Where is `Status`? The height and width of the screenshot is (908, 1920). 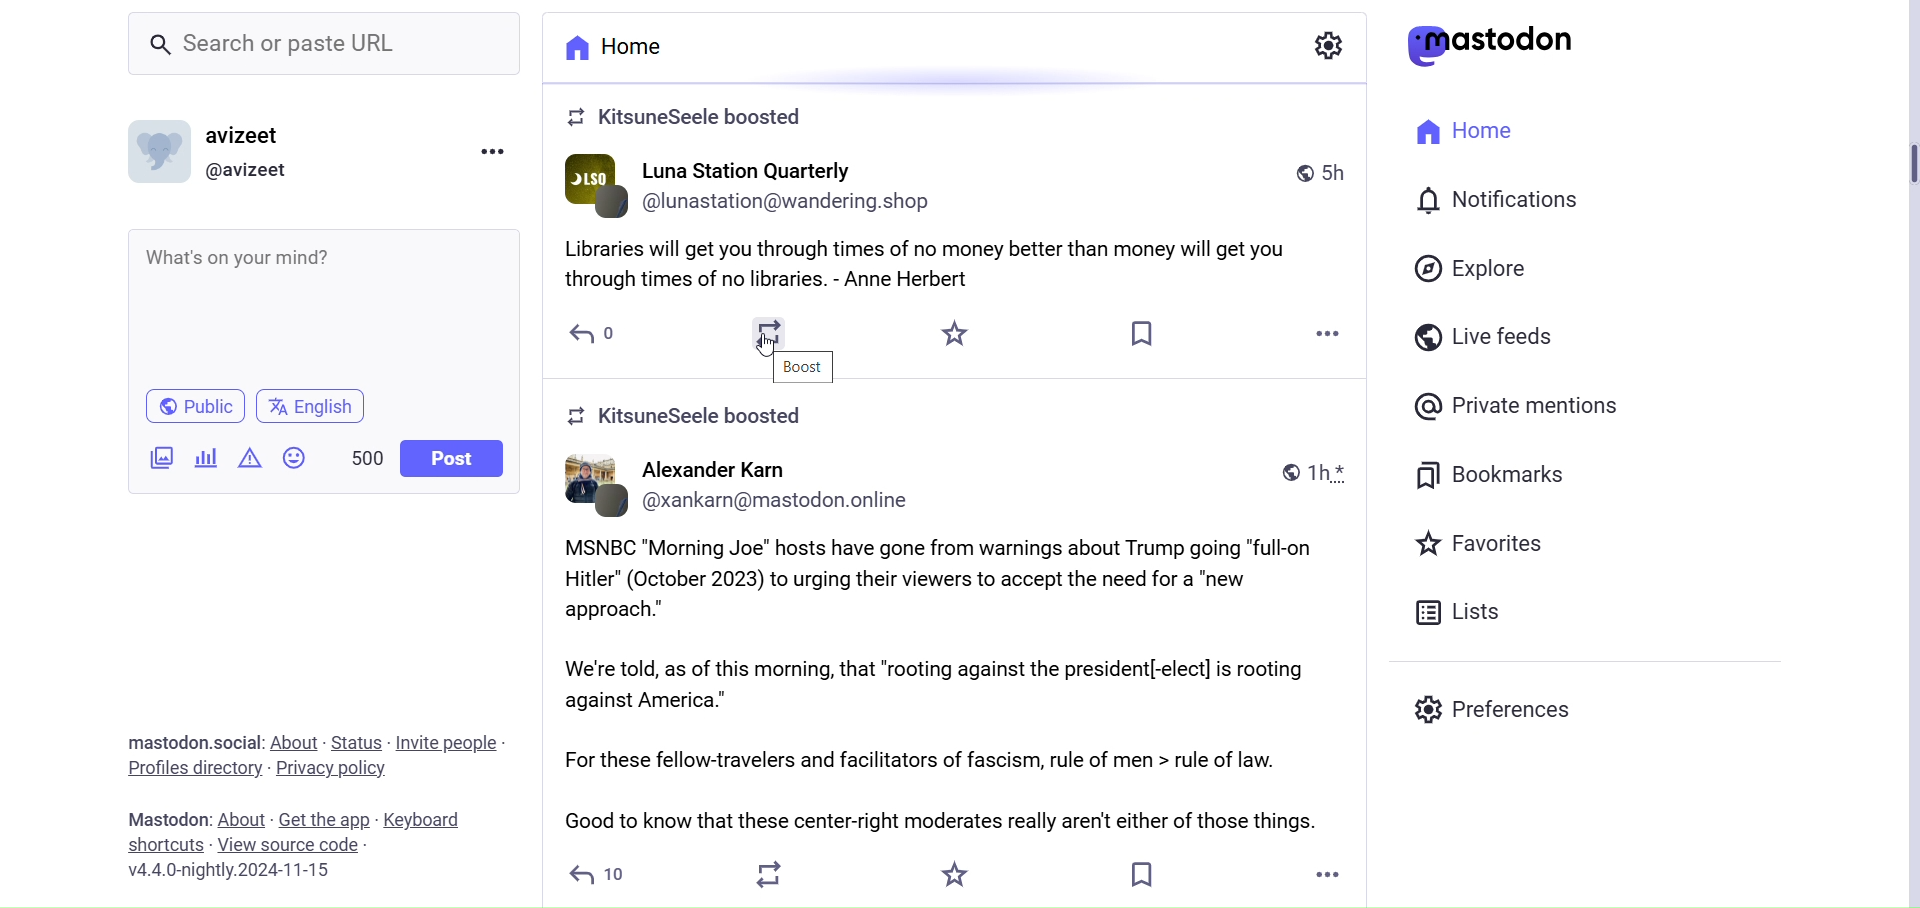
Status is located at coordinates (356, 743).